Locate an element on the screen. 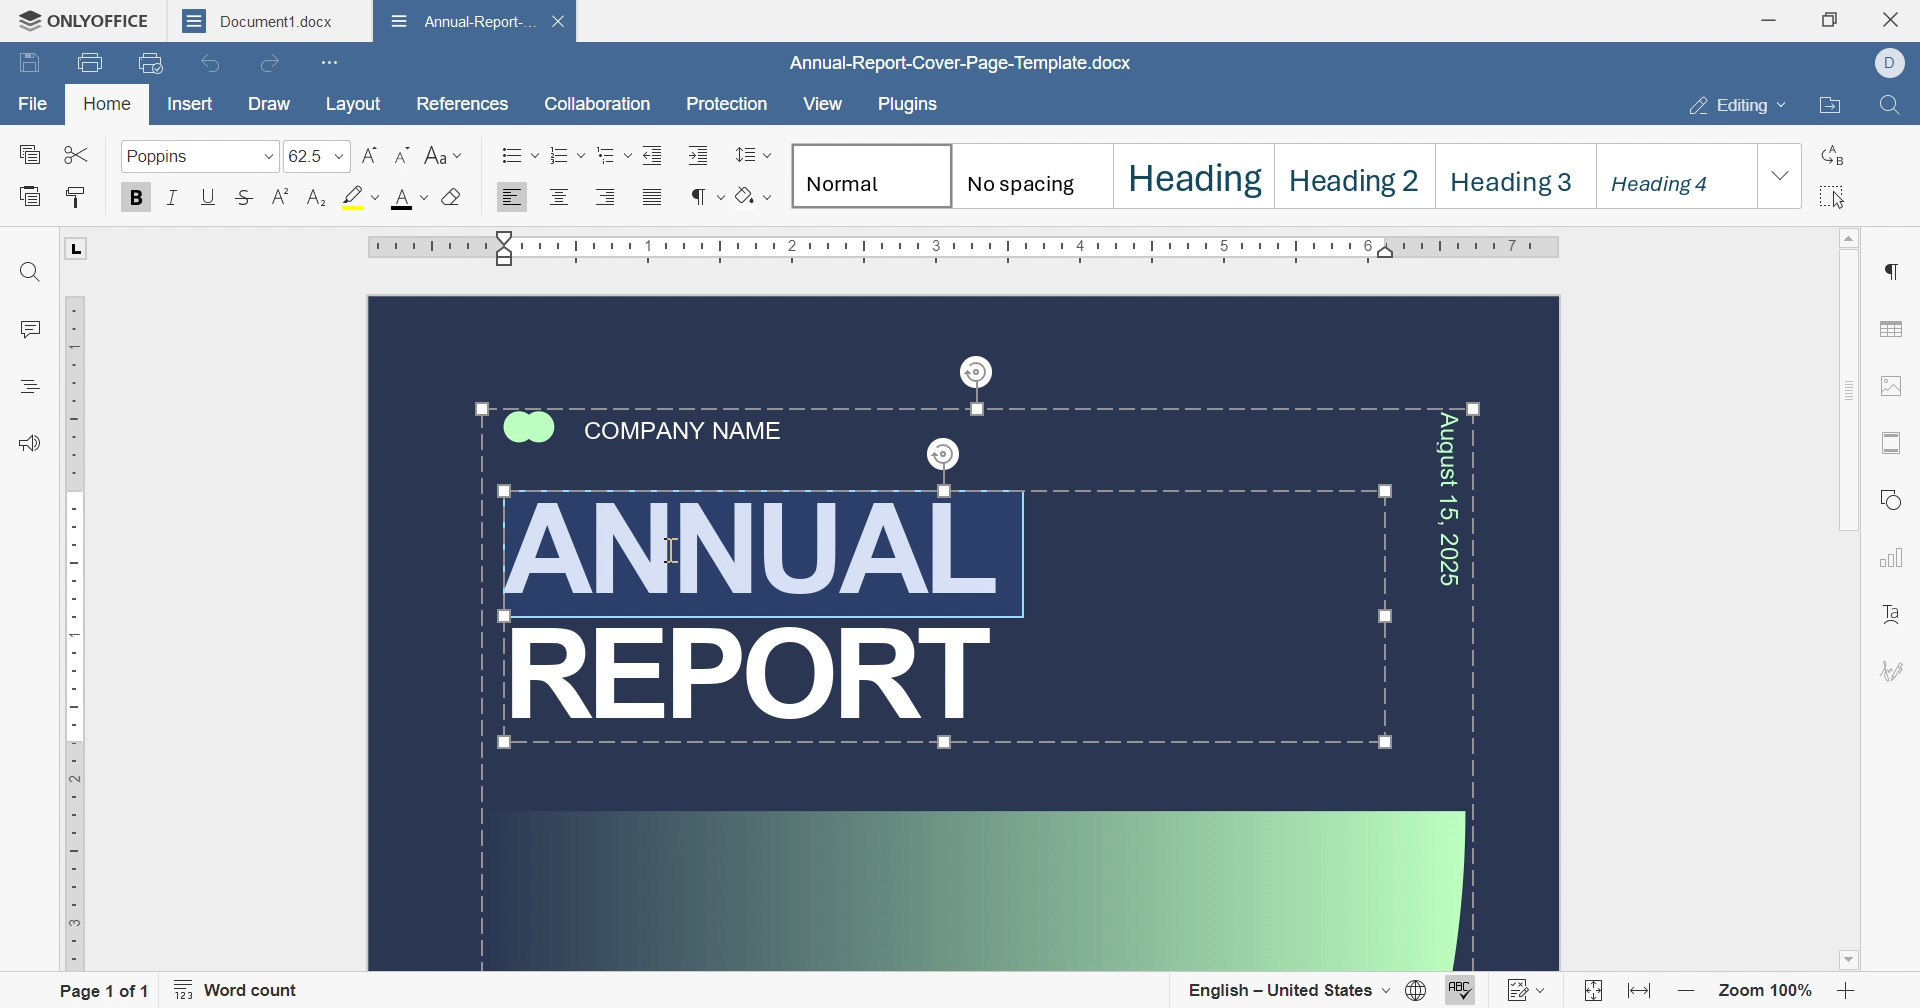  copy is located at coordinates (33, 157).